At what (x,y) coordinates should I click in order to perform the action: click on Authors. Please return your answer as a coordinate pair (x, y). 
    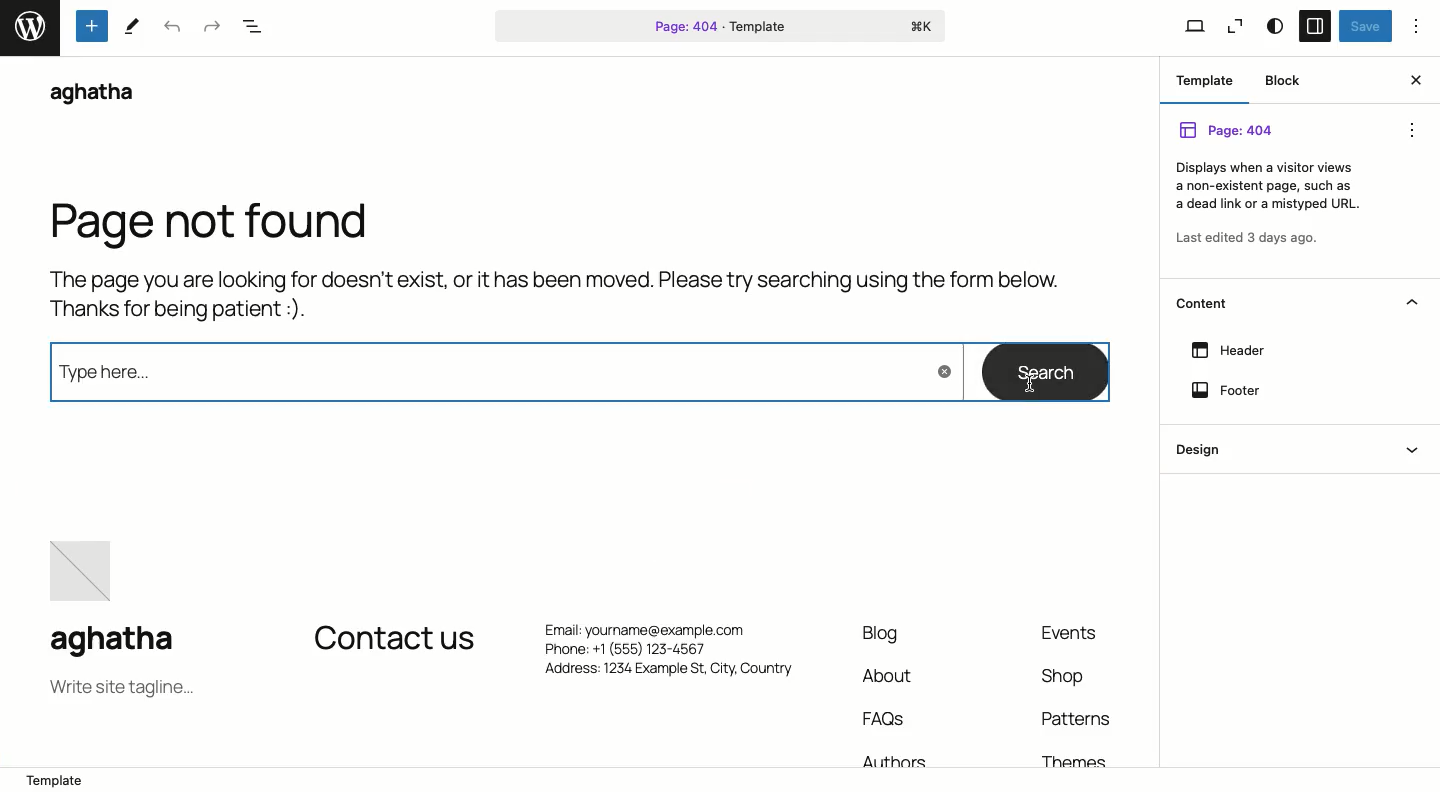
    Looking at the image, I should click on (889, 758).